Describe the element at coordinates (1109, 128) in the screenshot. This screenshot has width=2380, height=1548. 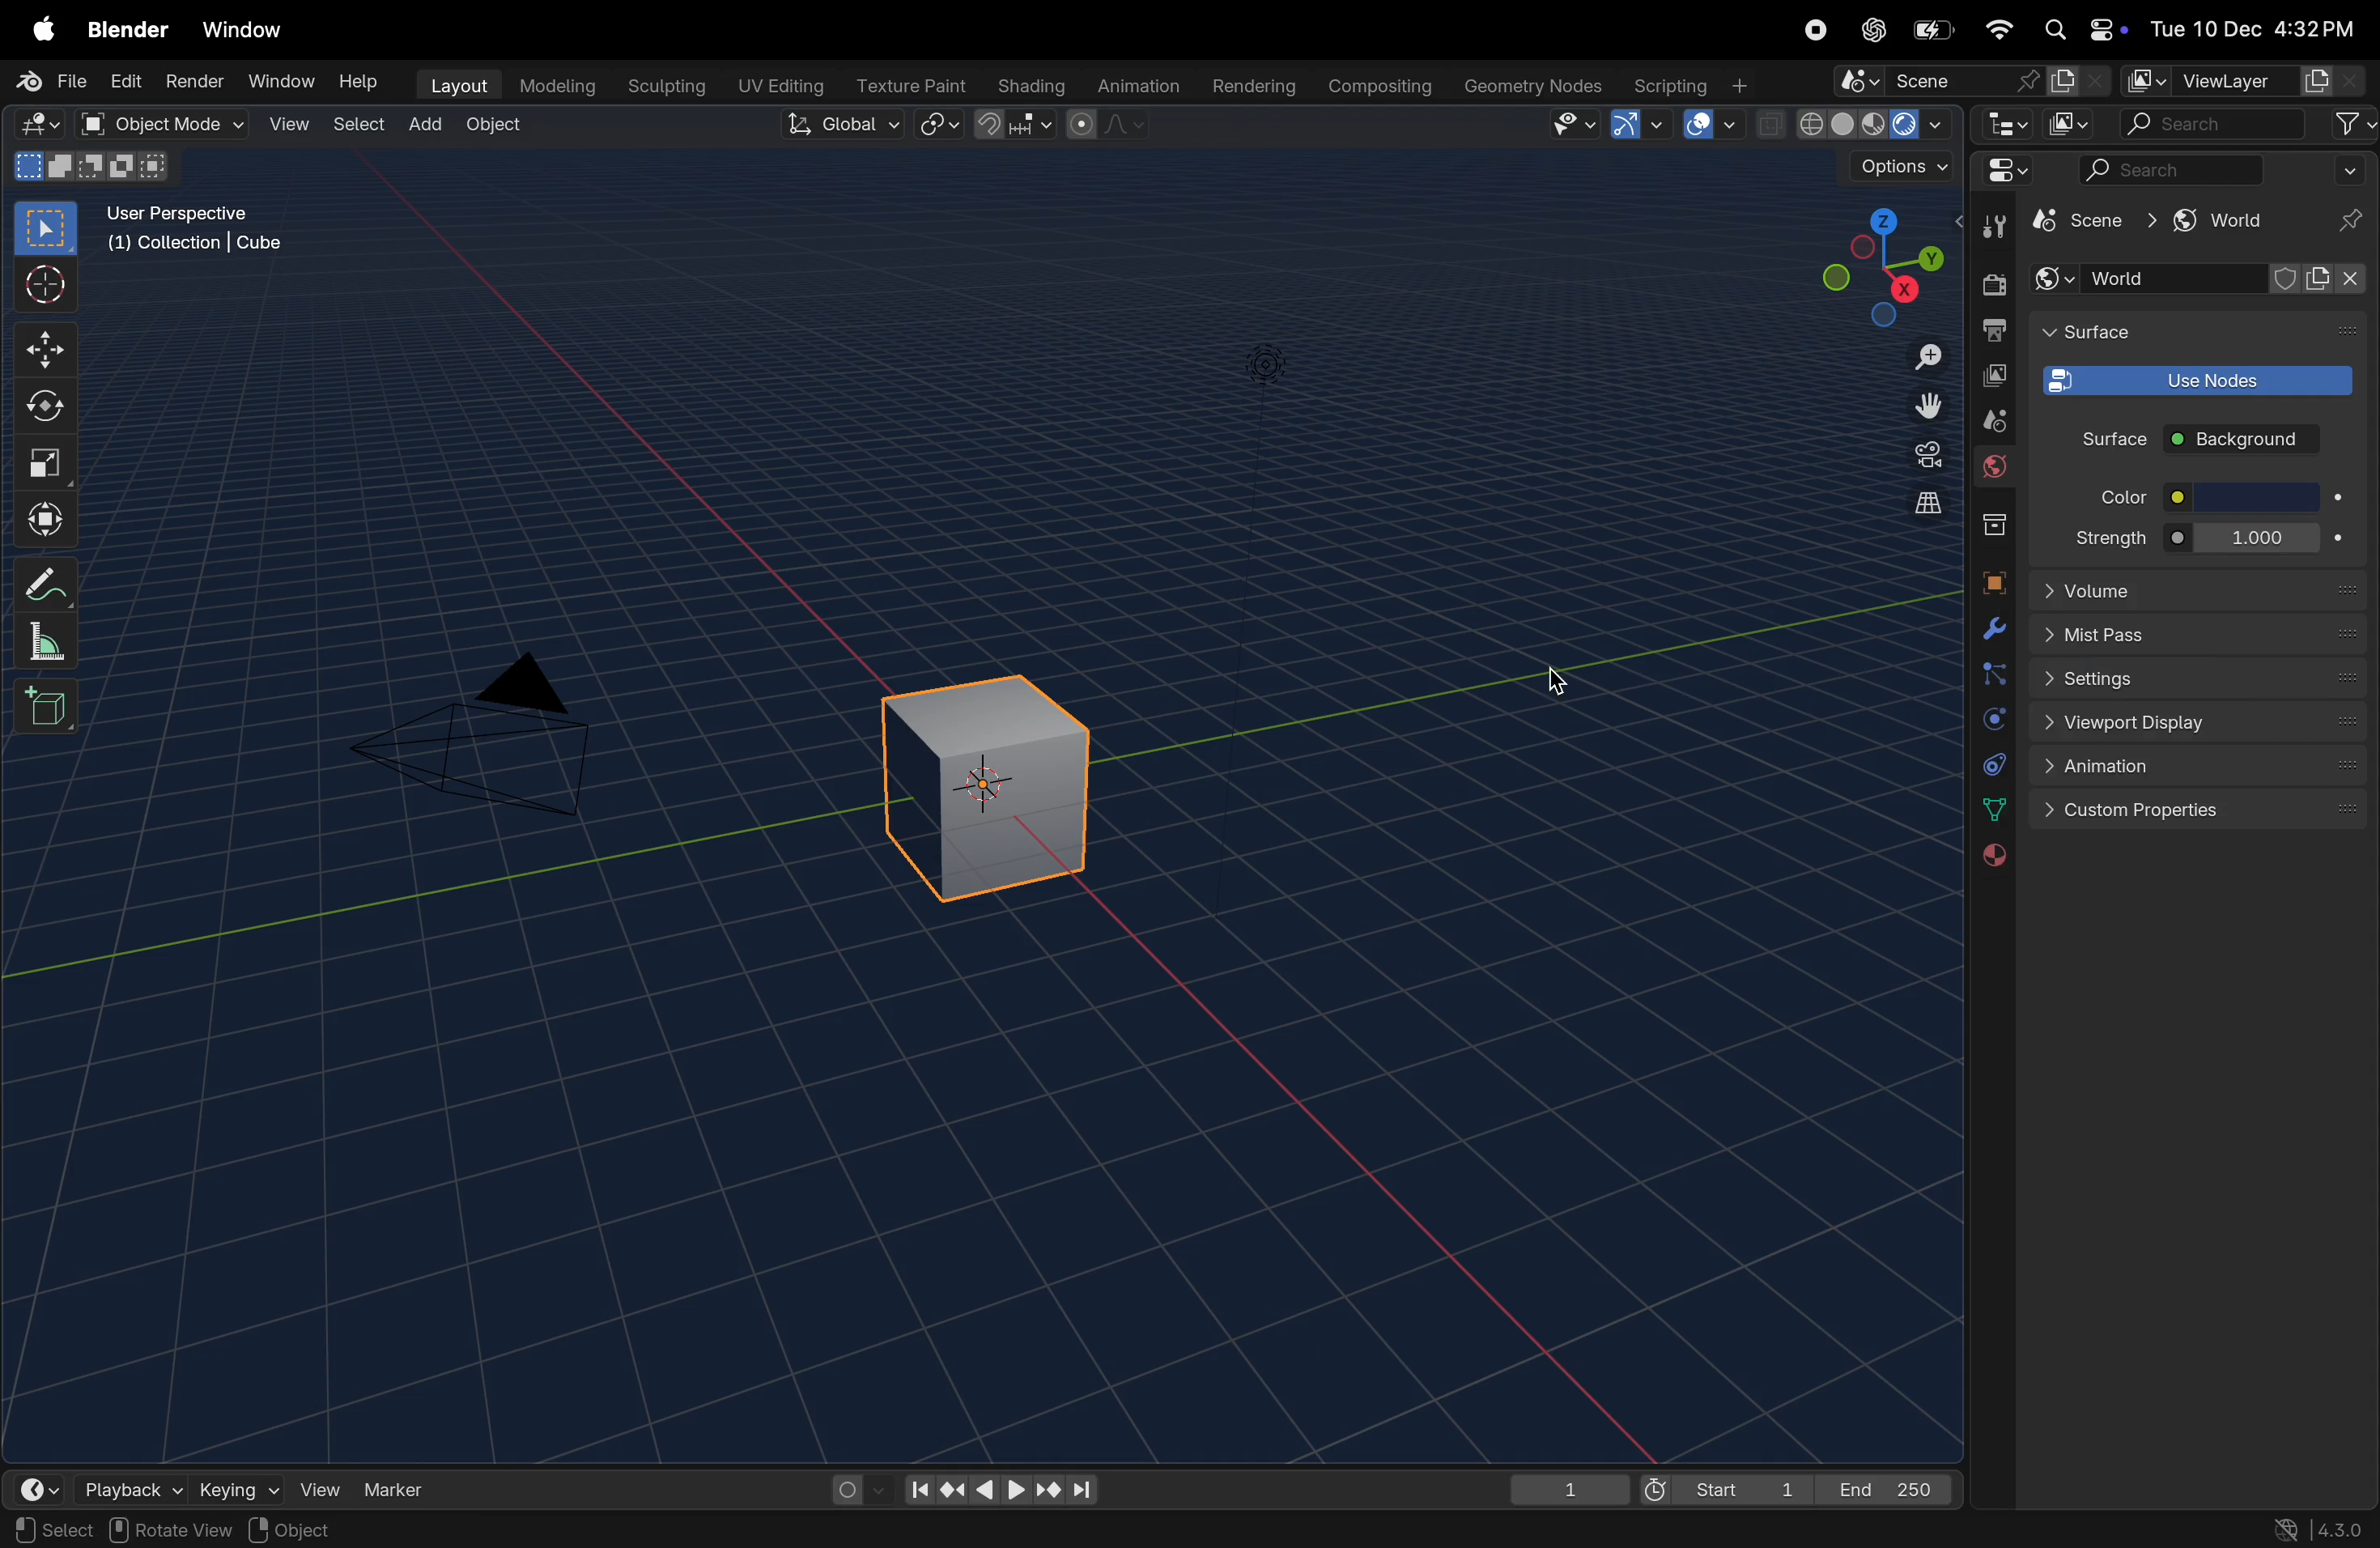
I see `proportional editing fall off` at that location.